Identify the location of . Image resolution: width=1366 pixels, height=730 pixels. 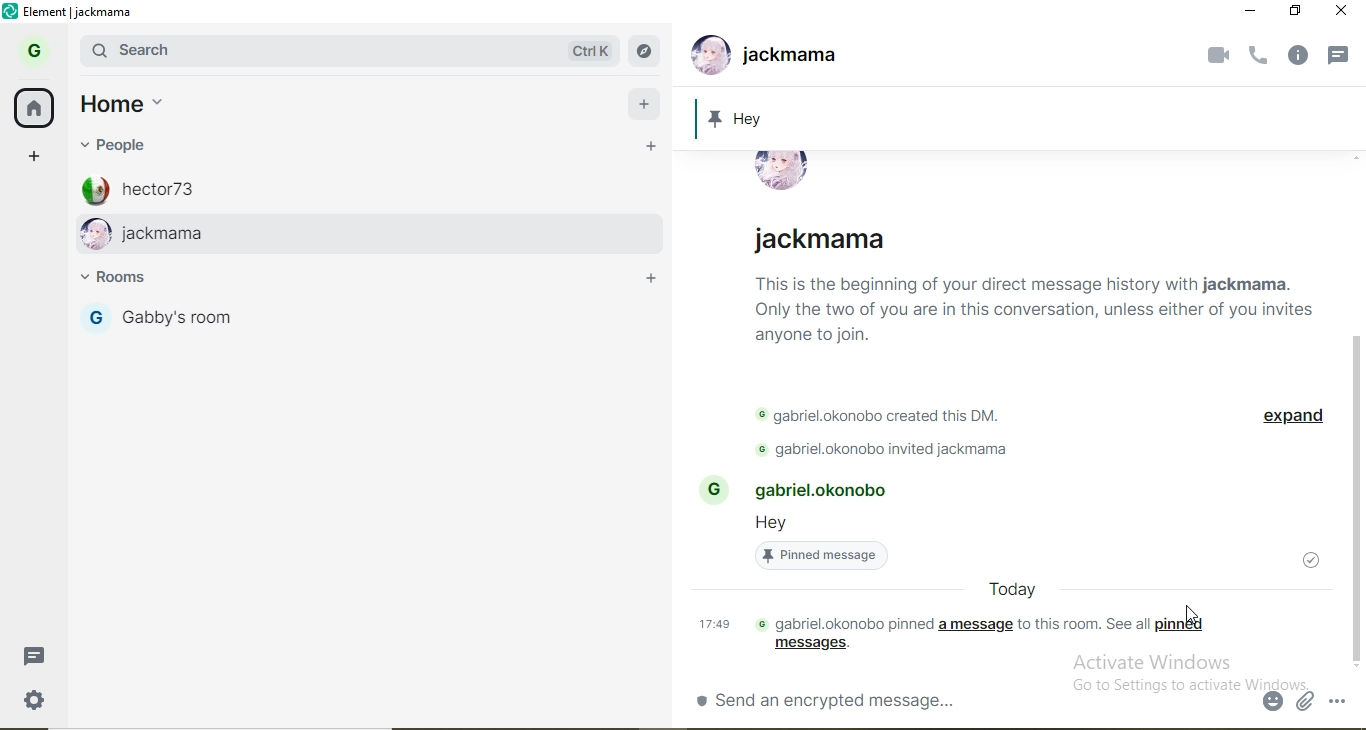
(1307, 704).